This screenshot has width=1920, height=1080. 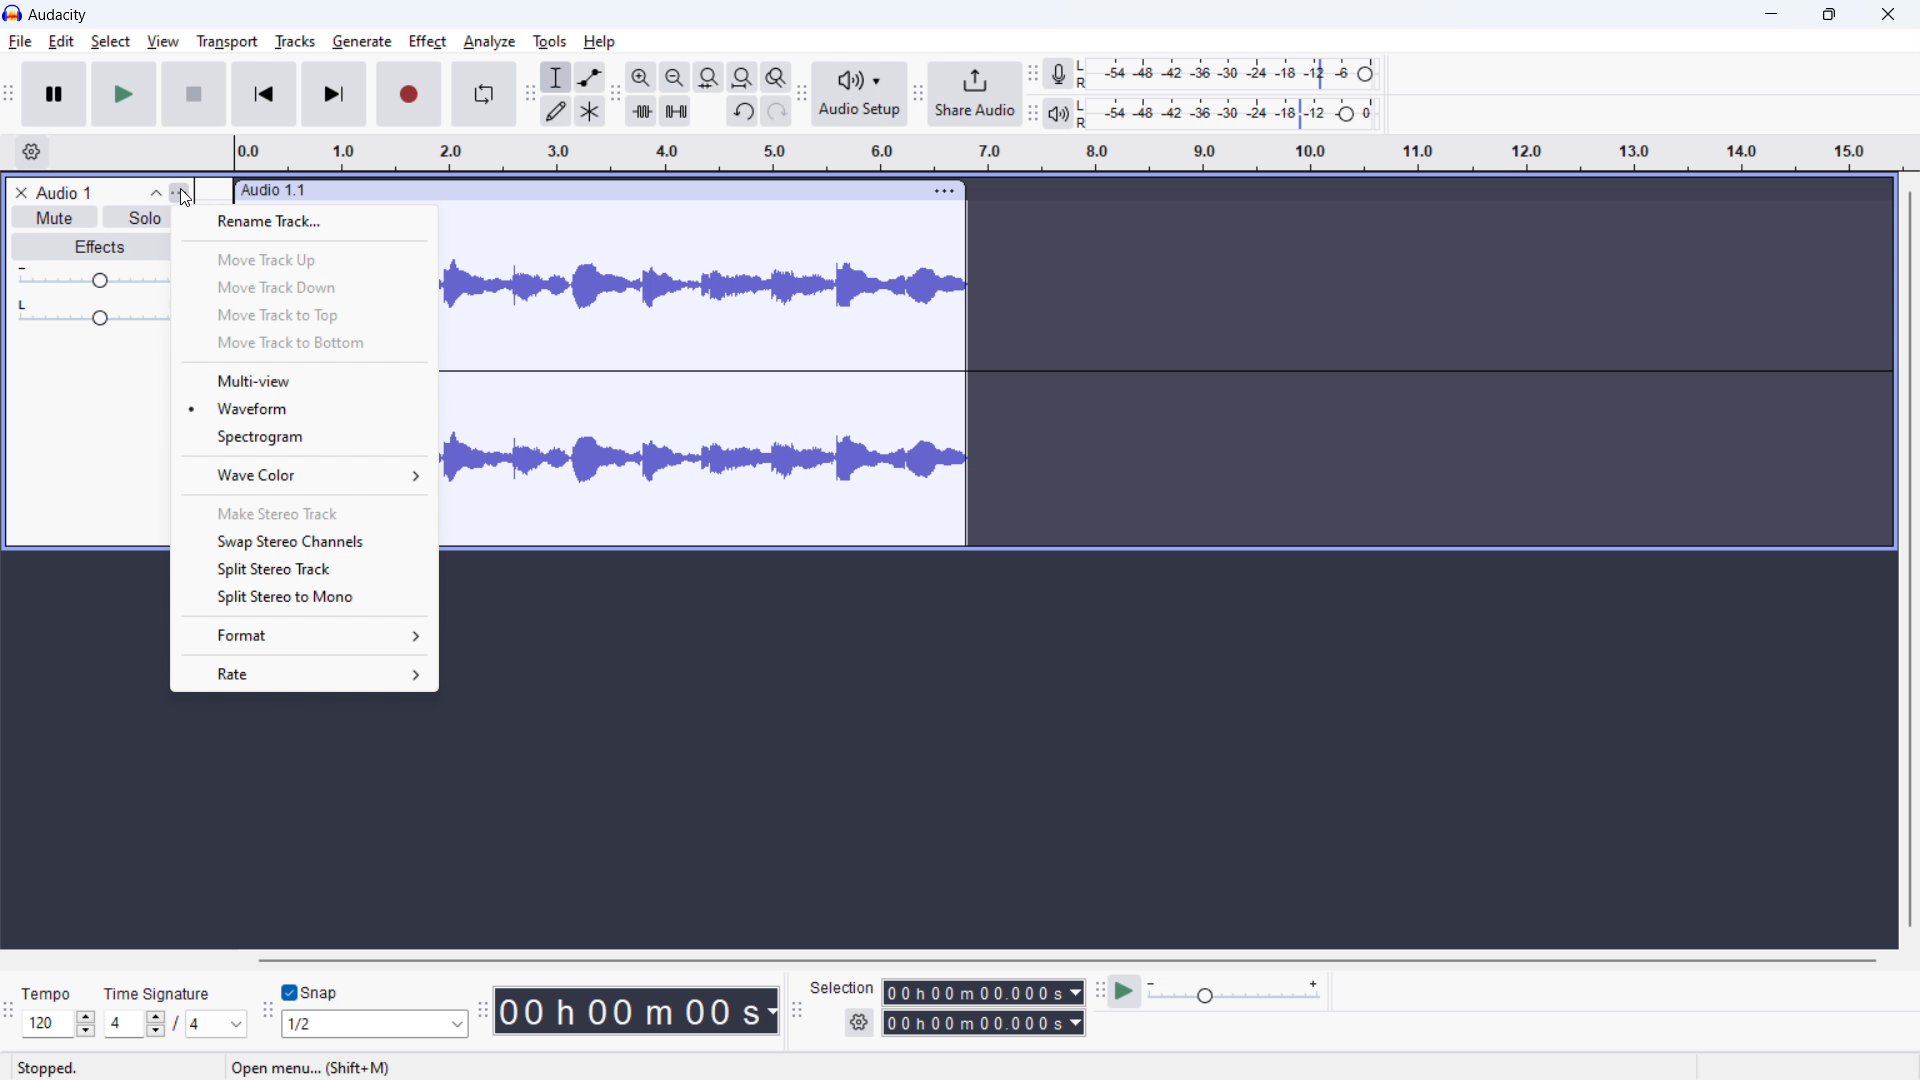 What do you see at coordinates (302, 598) in the screenshot?
I see `split stereo to mono` at bounding box center [302, 598].